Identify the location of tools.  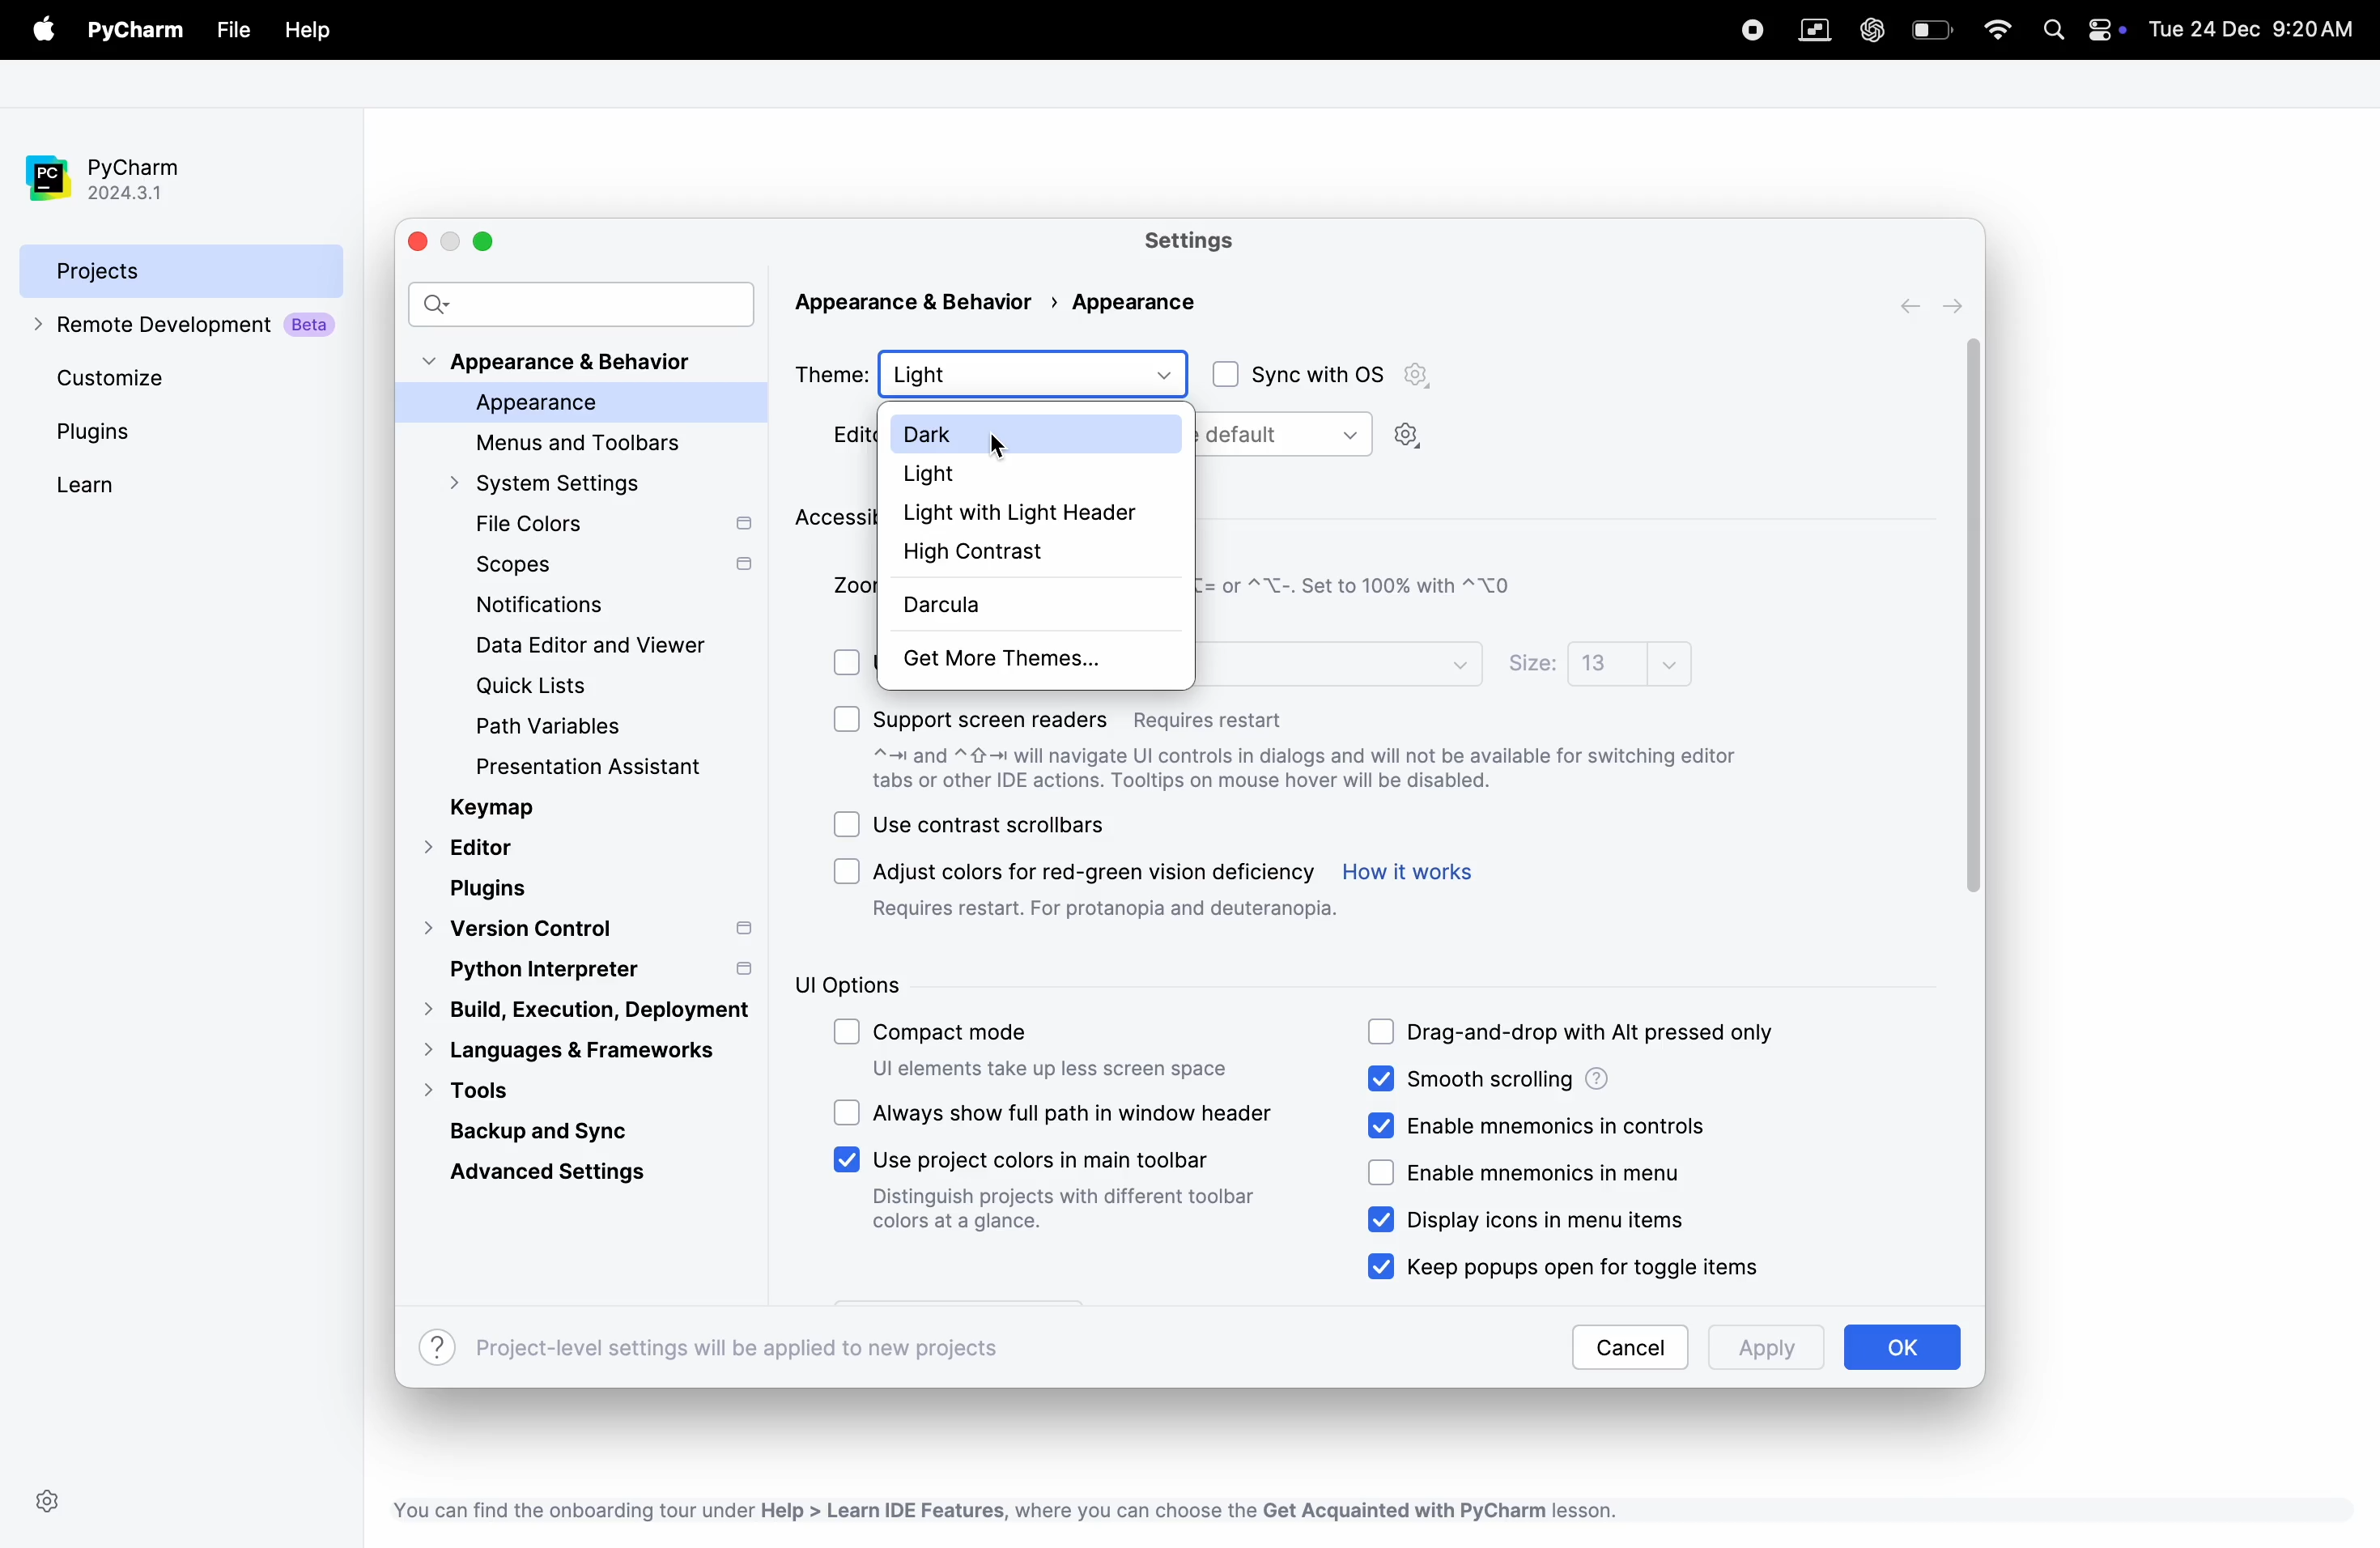
(514, 1089).